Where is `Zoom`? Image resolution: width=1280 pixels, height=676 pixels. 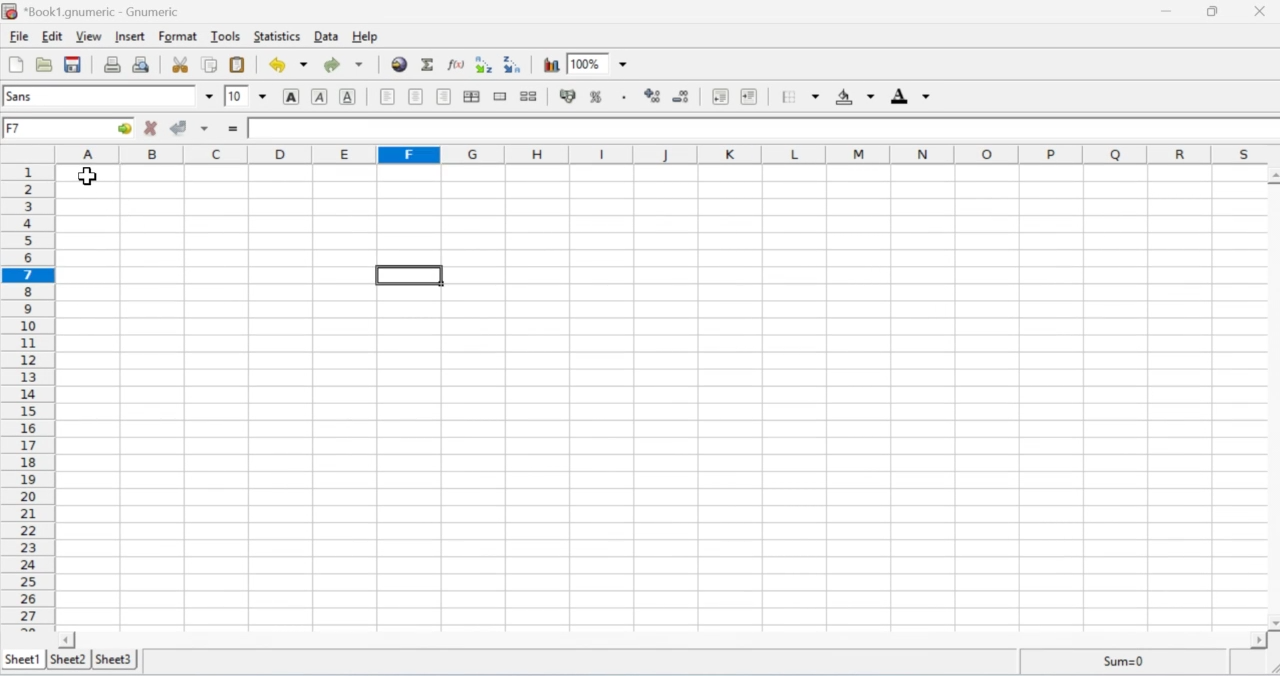
Zoom is located at coordinates (599, 63).